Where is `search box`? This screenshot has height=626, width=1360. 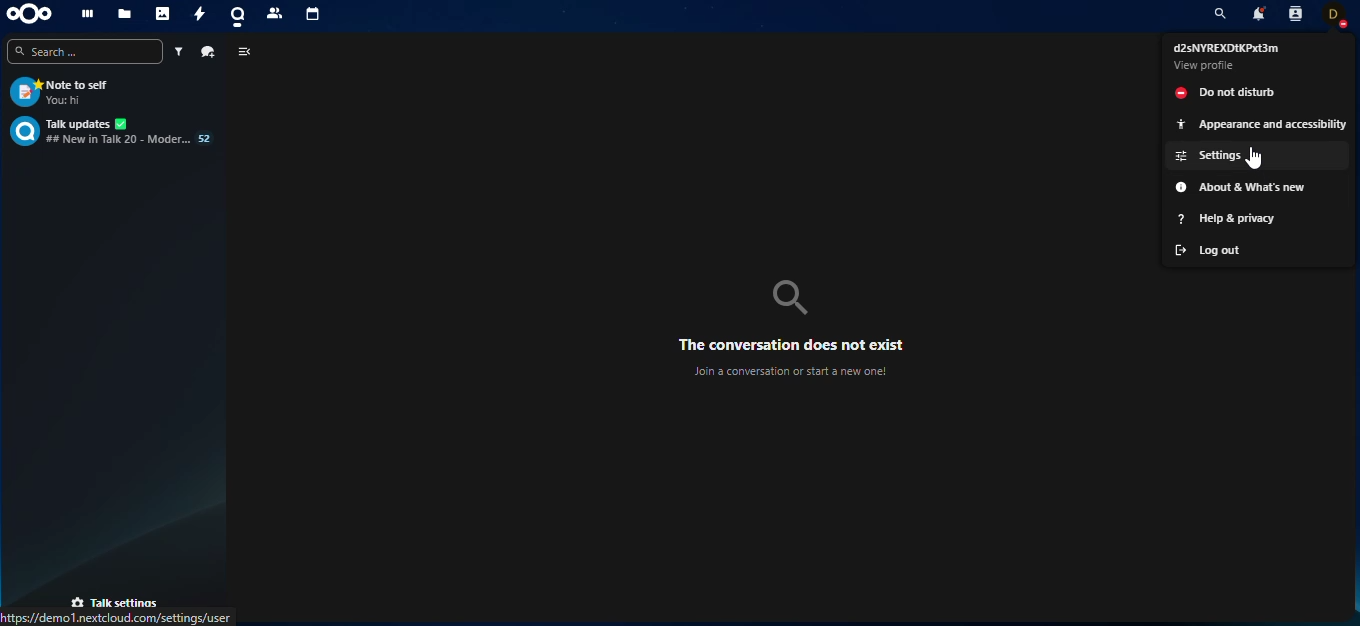
search box is located at coordinates (85, 51).